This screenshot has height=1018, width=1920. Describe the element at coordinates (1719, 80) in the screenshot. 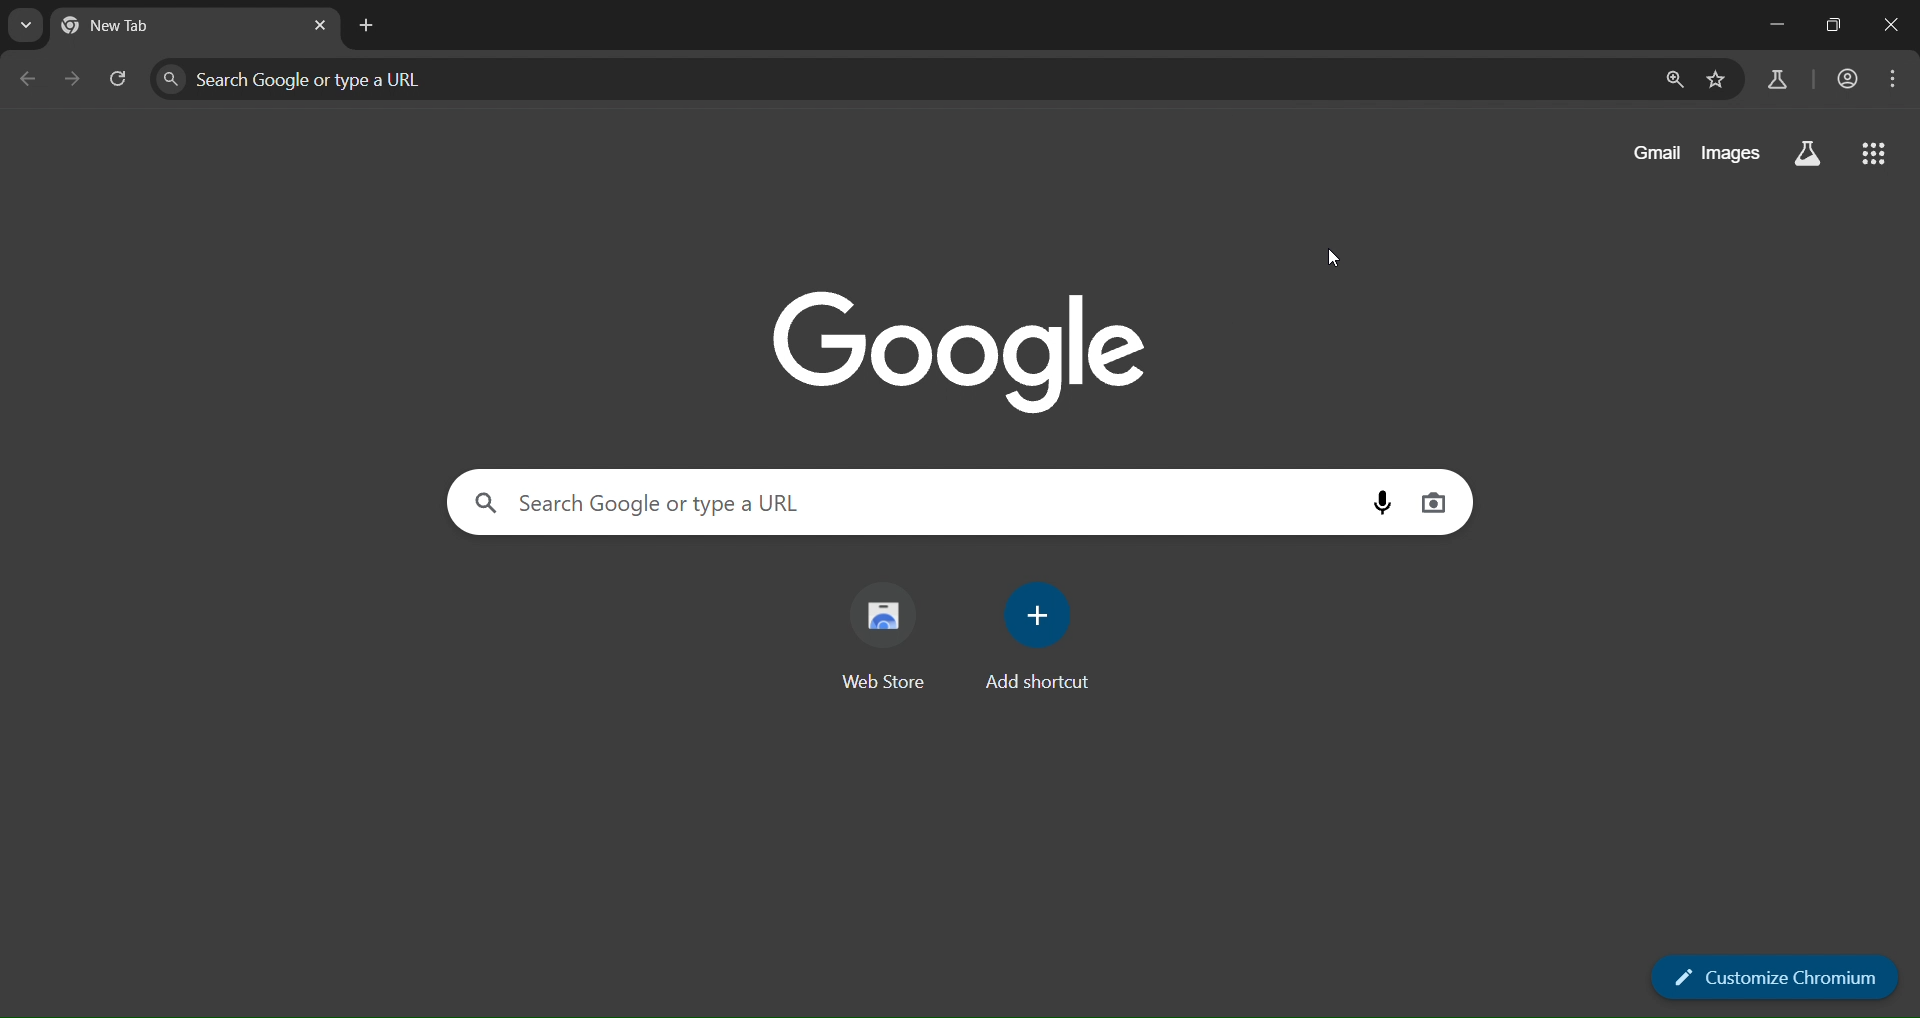

I see `bookmark page` at that location.